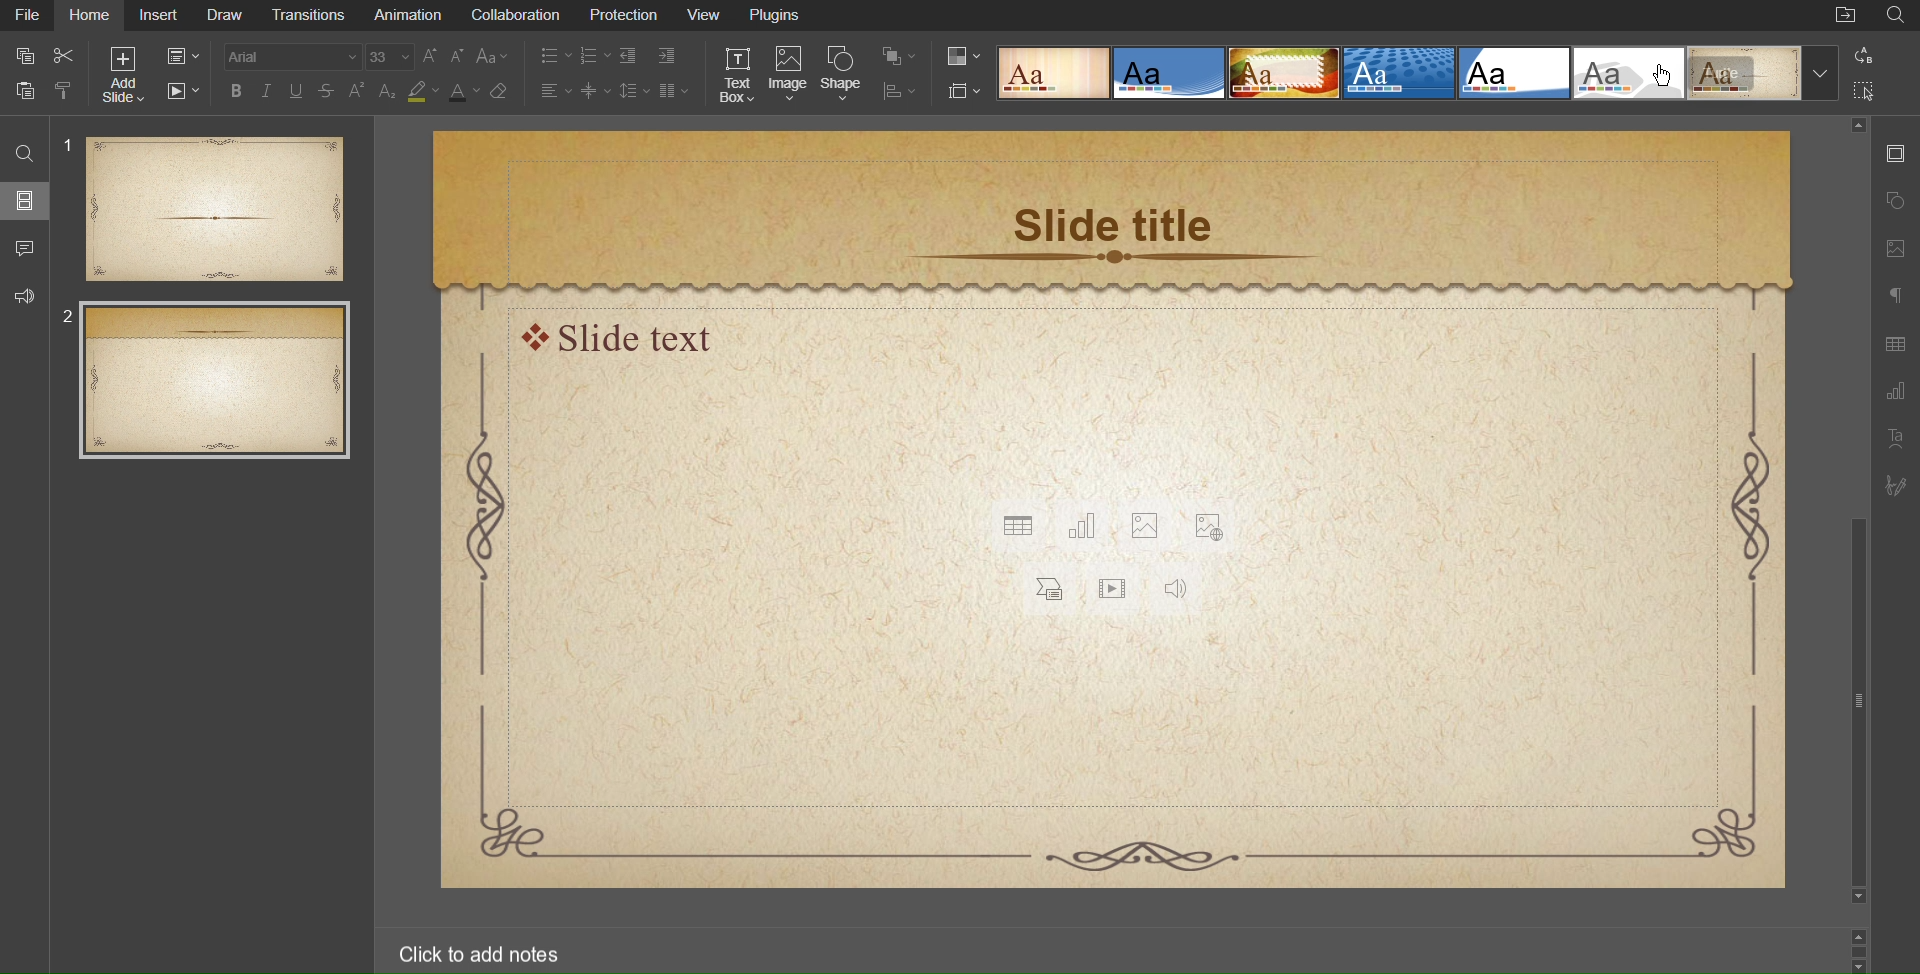  Describe the element at coordinates (622, 17) in the screenshot. I see `Protection` at that location.